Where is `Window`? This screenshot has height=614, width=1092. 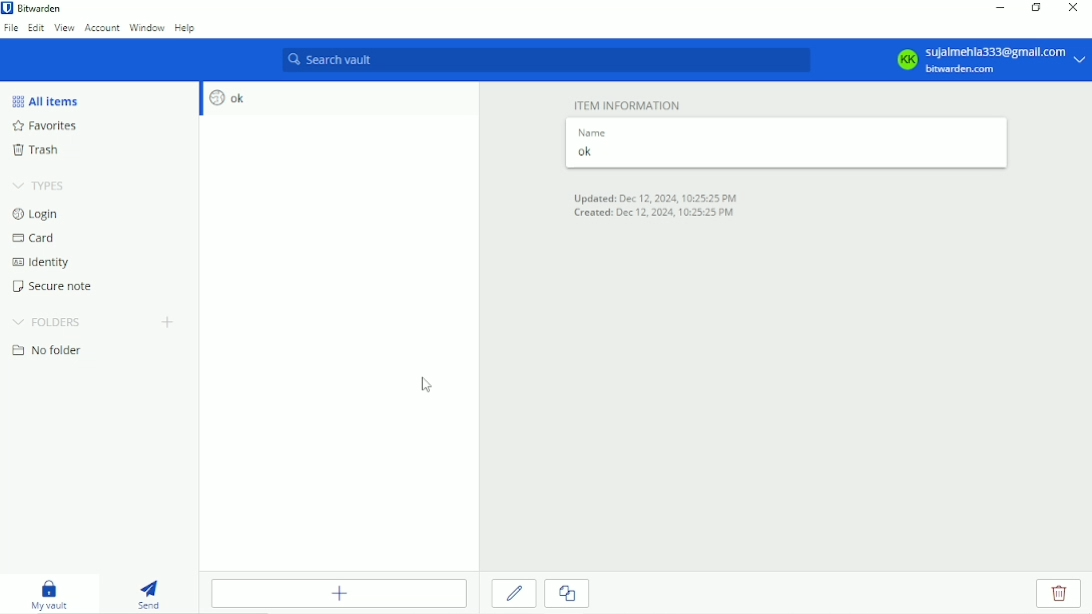 Window is located at coordinates (147, 27).